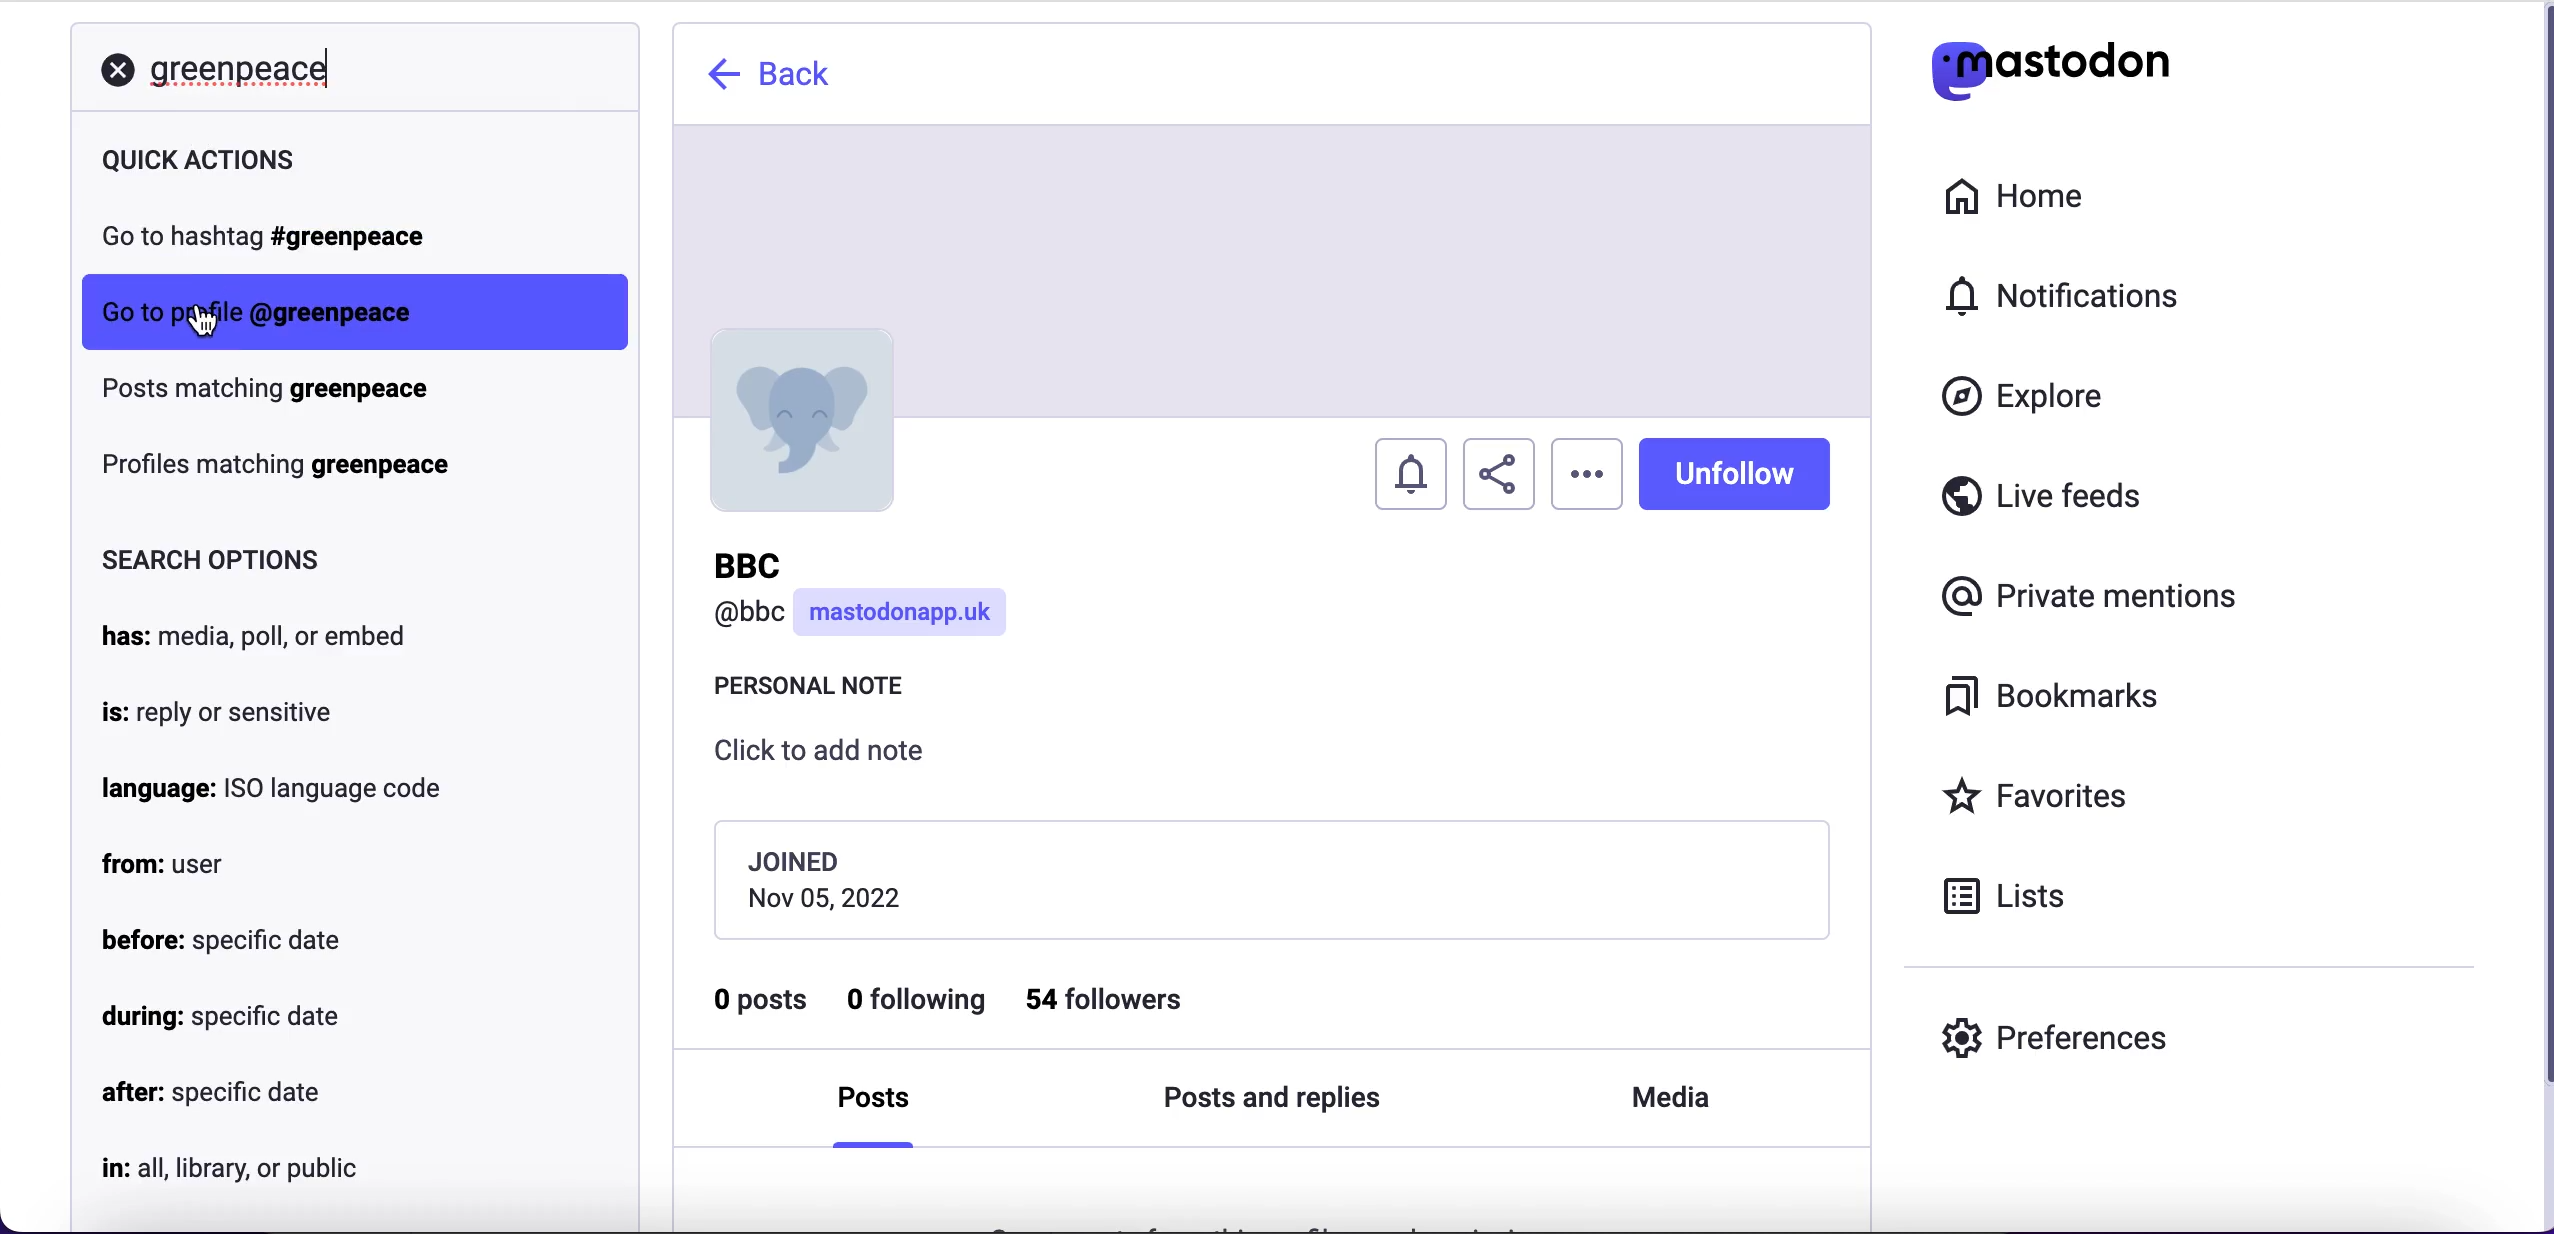  What do you see at coordinates (763, 1007) in the screenshot?
I see `0 posts` at bounding box center [763, 1007].